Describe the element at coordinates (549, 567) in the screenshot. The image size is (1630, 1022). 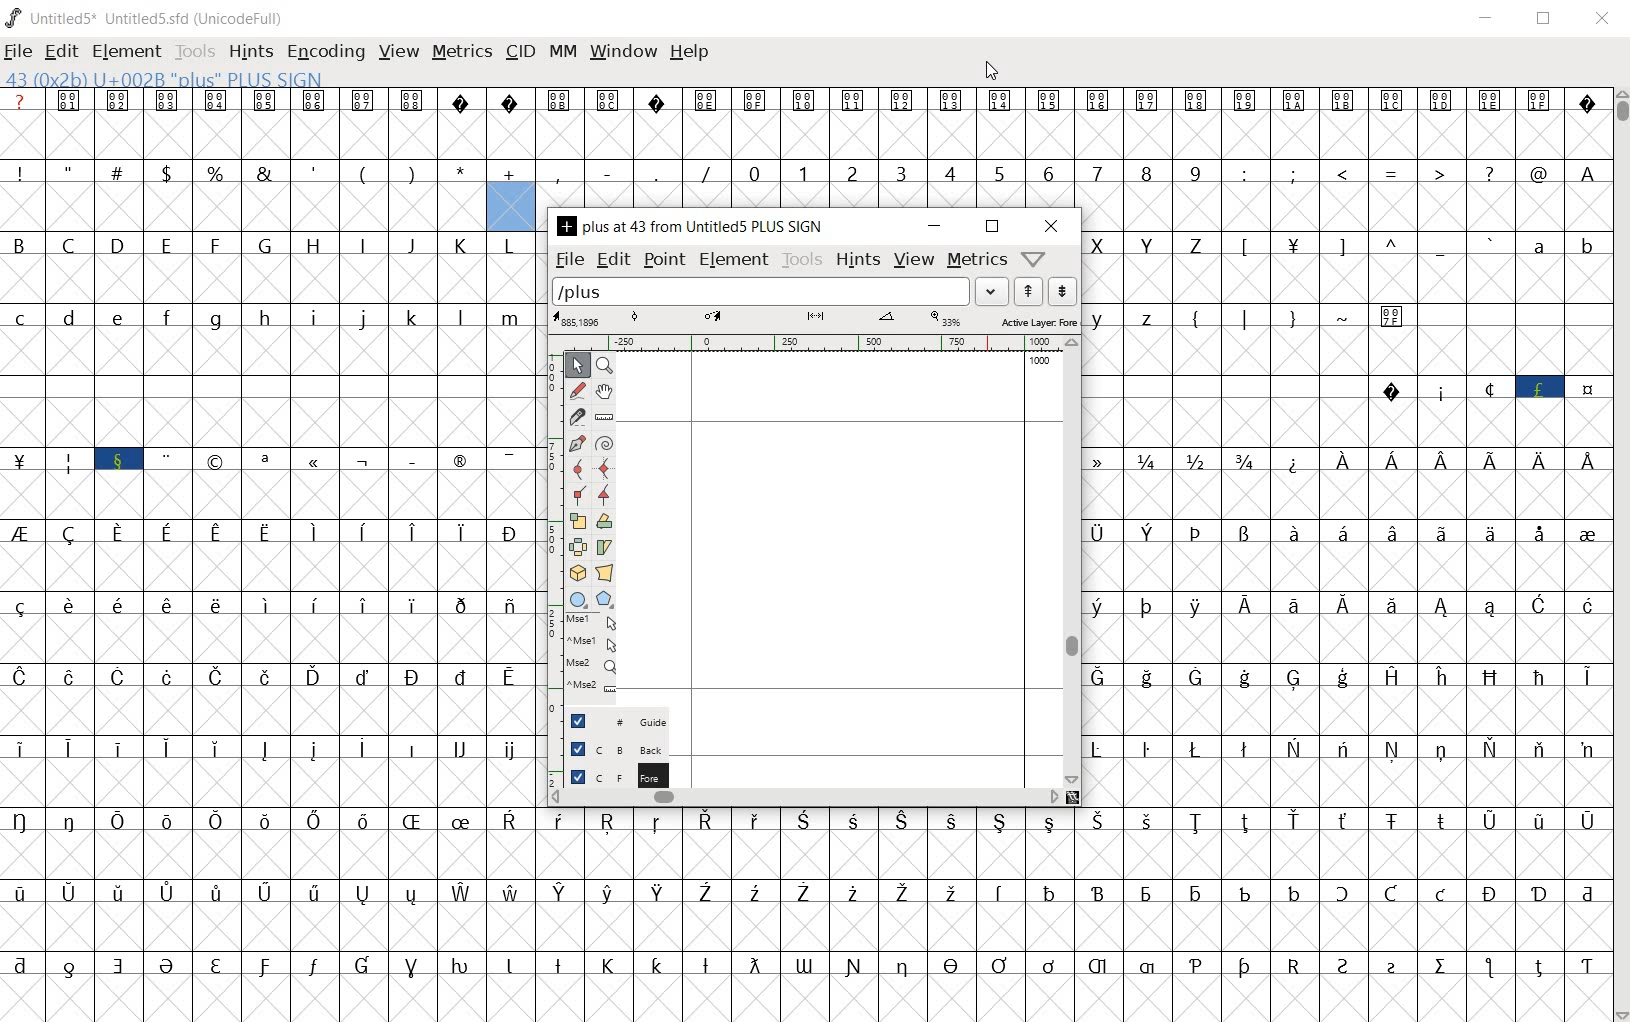
I see `` at that location.